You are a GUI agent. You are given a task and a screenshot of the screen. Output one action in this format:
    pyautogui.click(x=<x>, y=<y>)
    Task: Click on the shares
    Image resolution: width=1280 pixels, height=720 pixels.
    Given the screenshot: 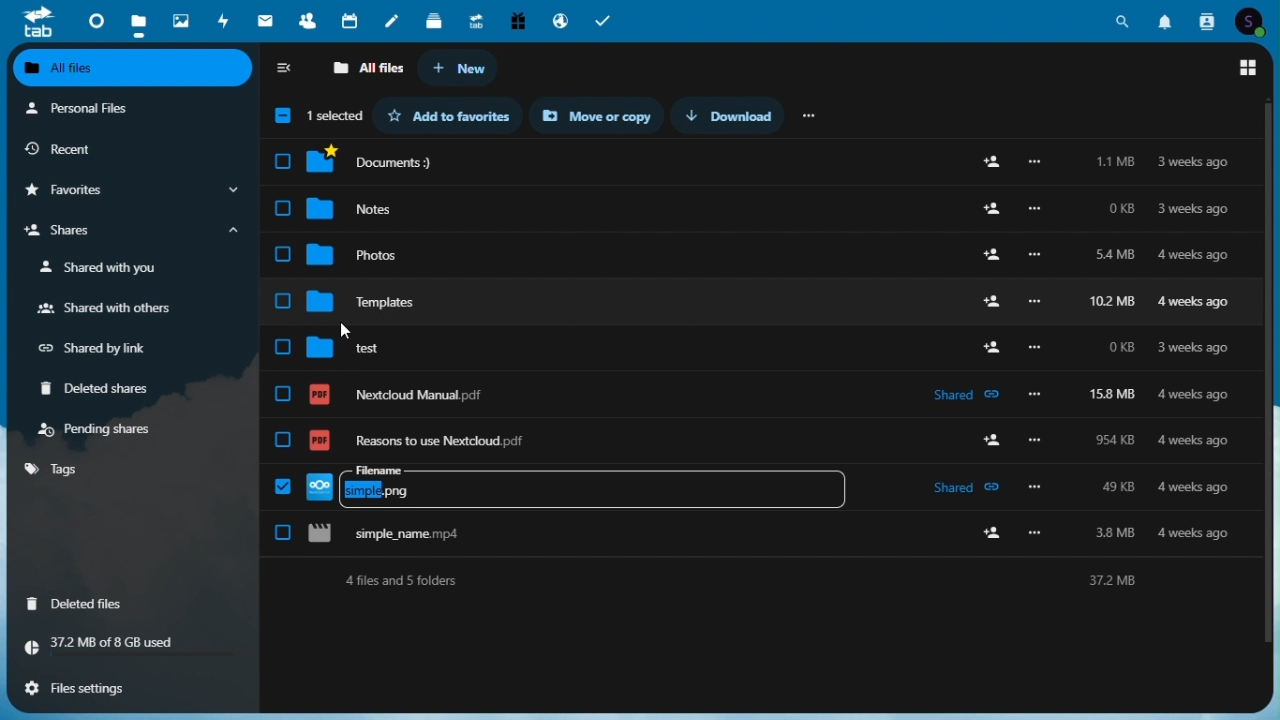 What is the action you would take?
    pyautogui.click(x=129, y=233)
    